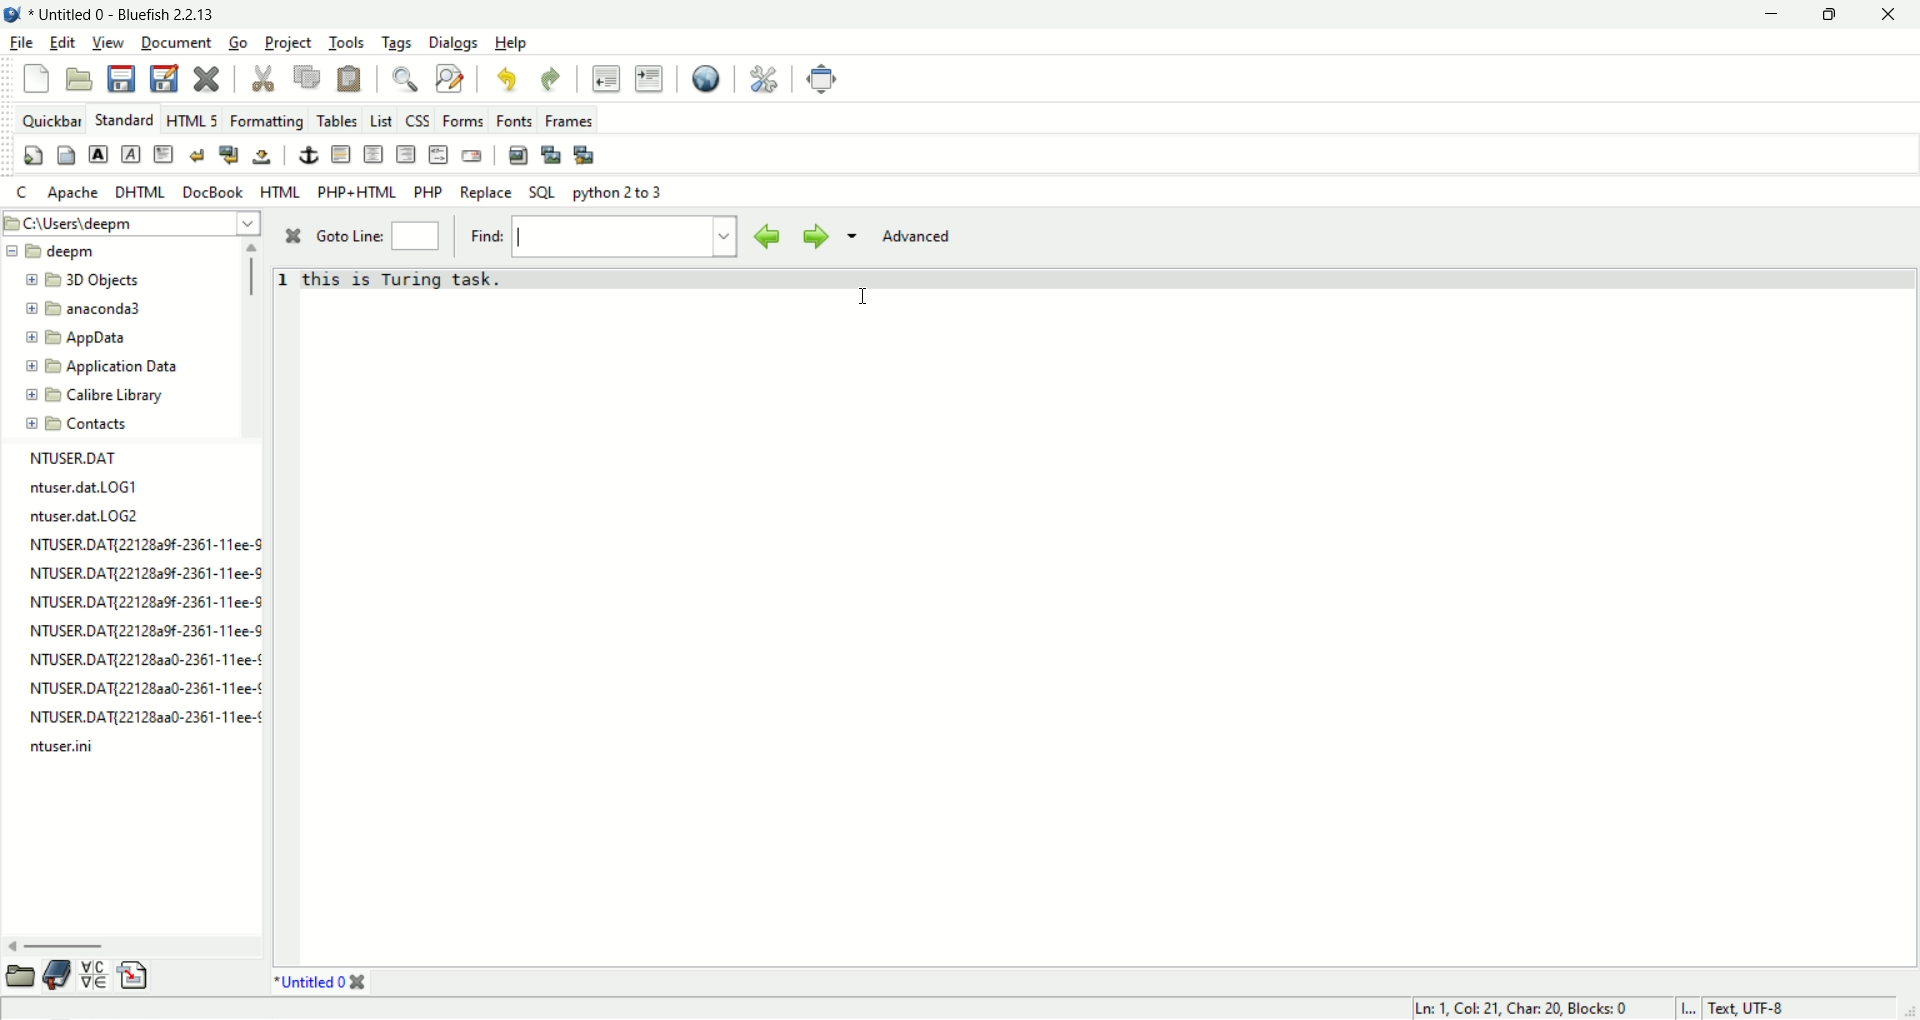  I want to click on apache, so click(74, 192).